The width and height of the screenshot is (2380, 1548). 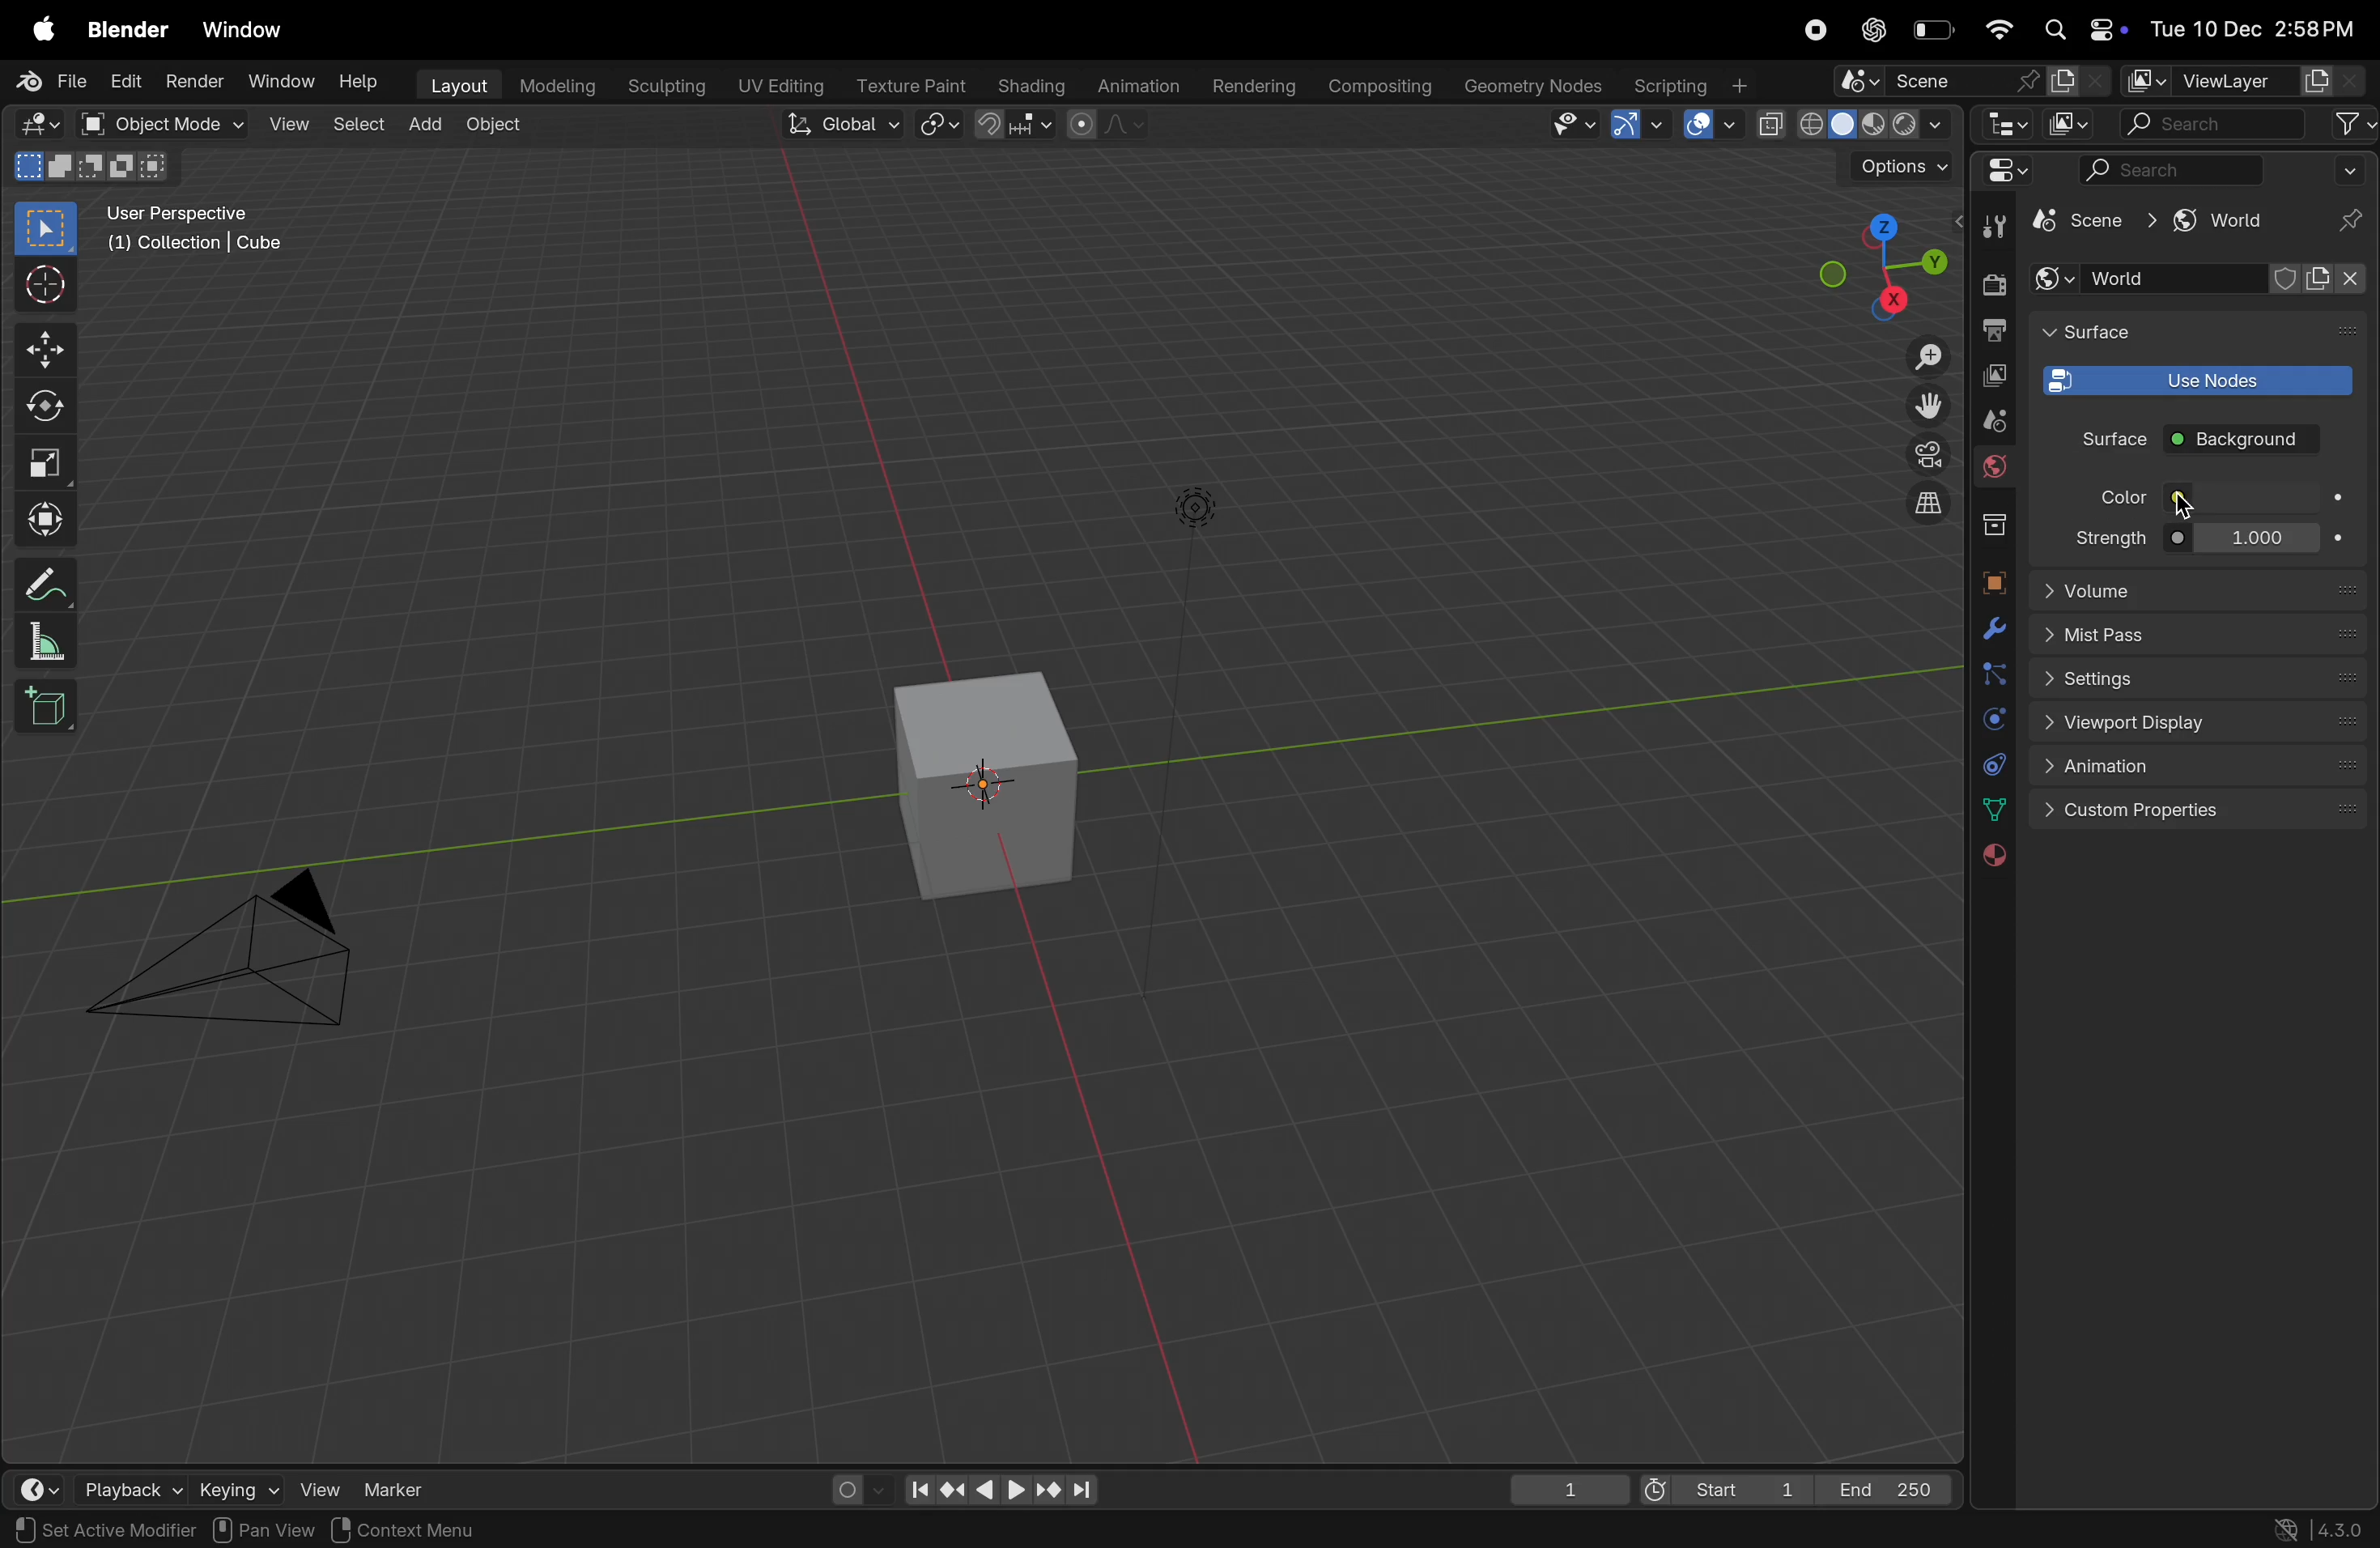 What do you see at coordinates (2001, 170) in the screenshot?
I see `editor type` at bounding box center [2001, 170].